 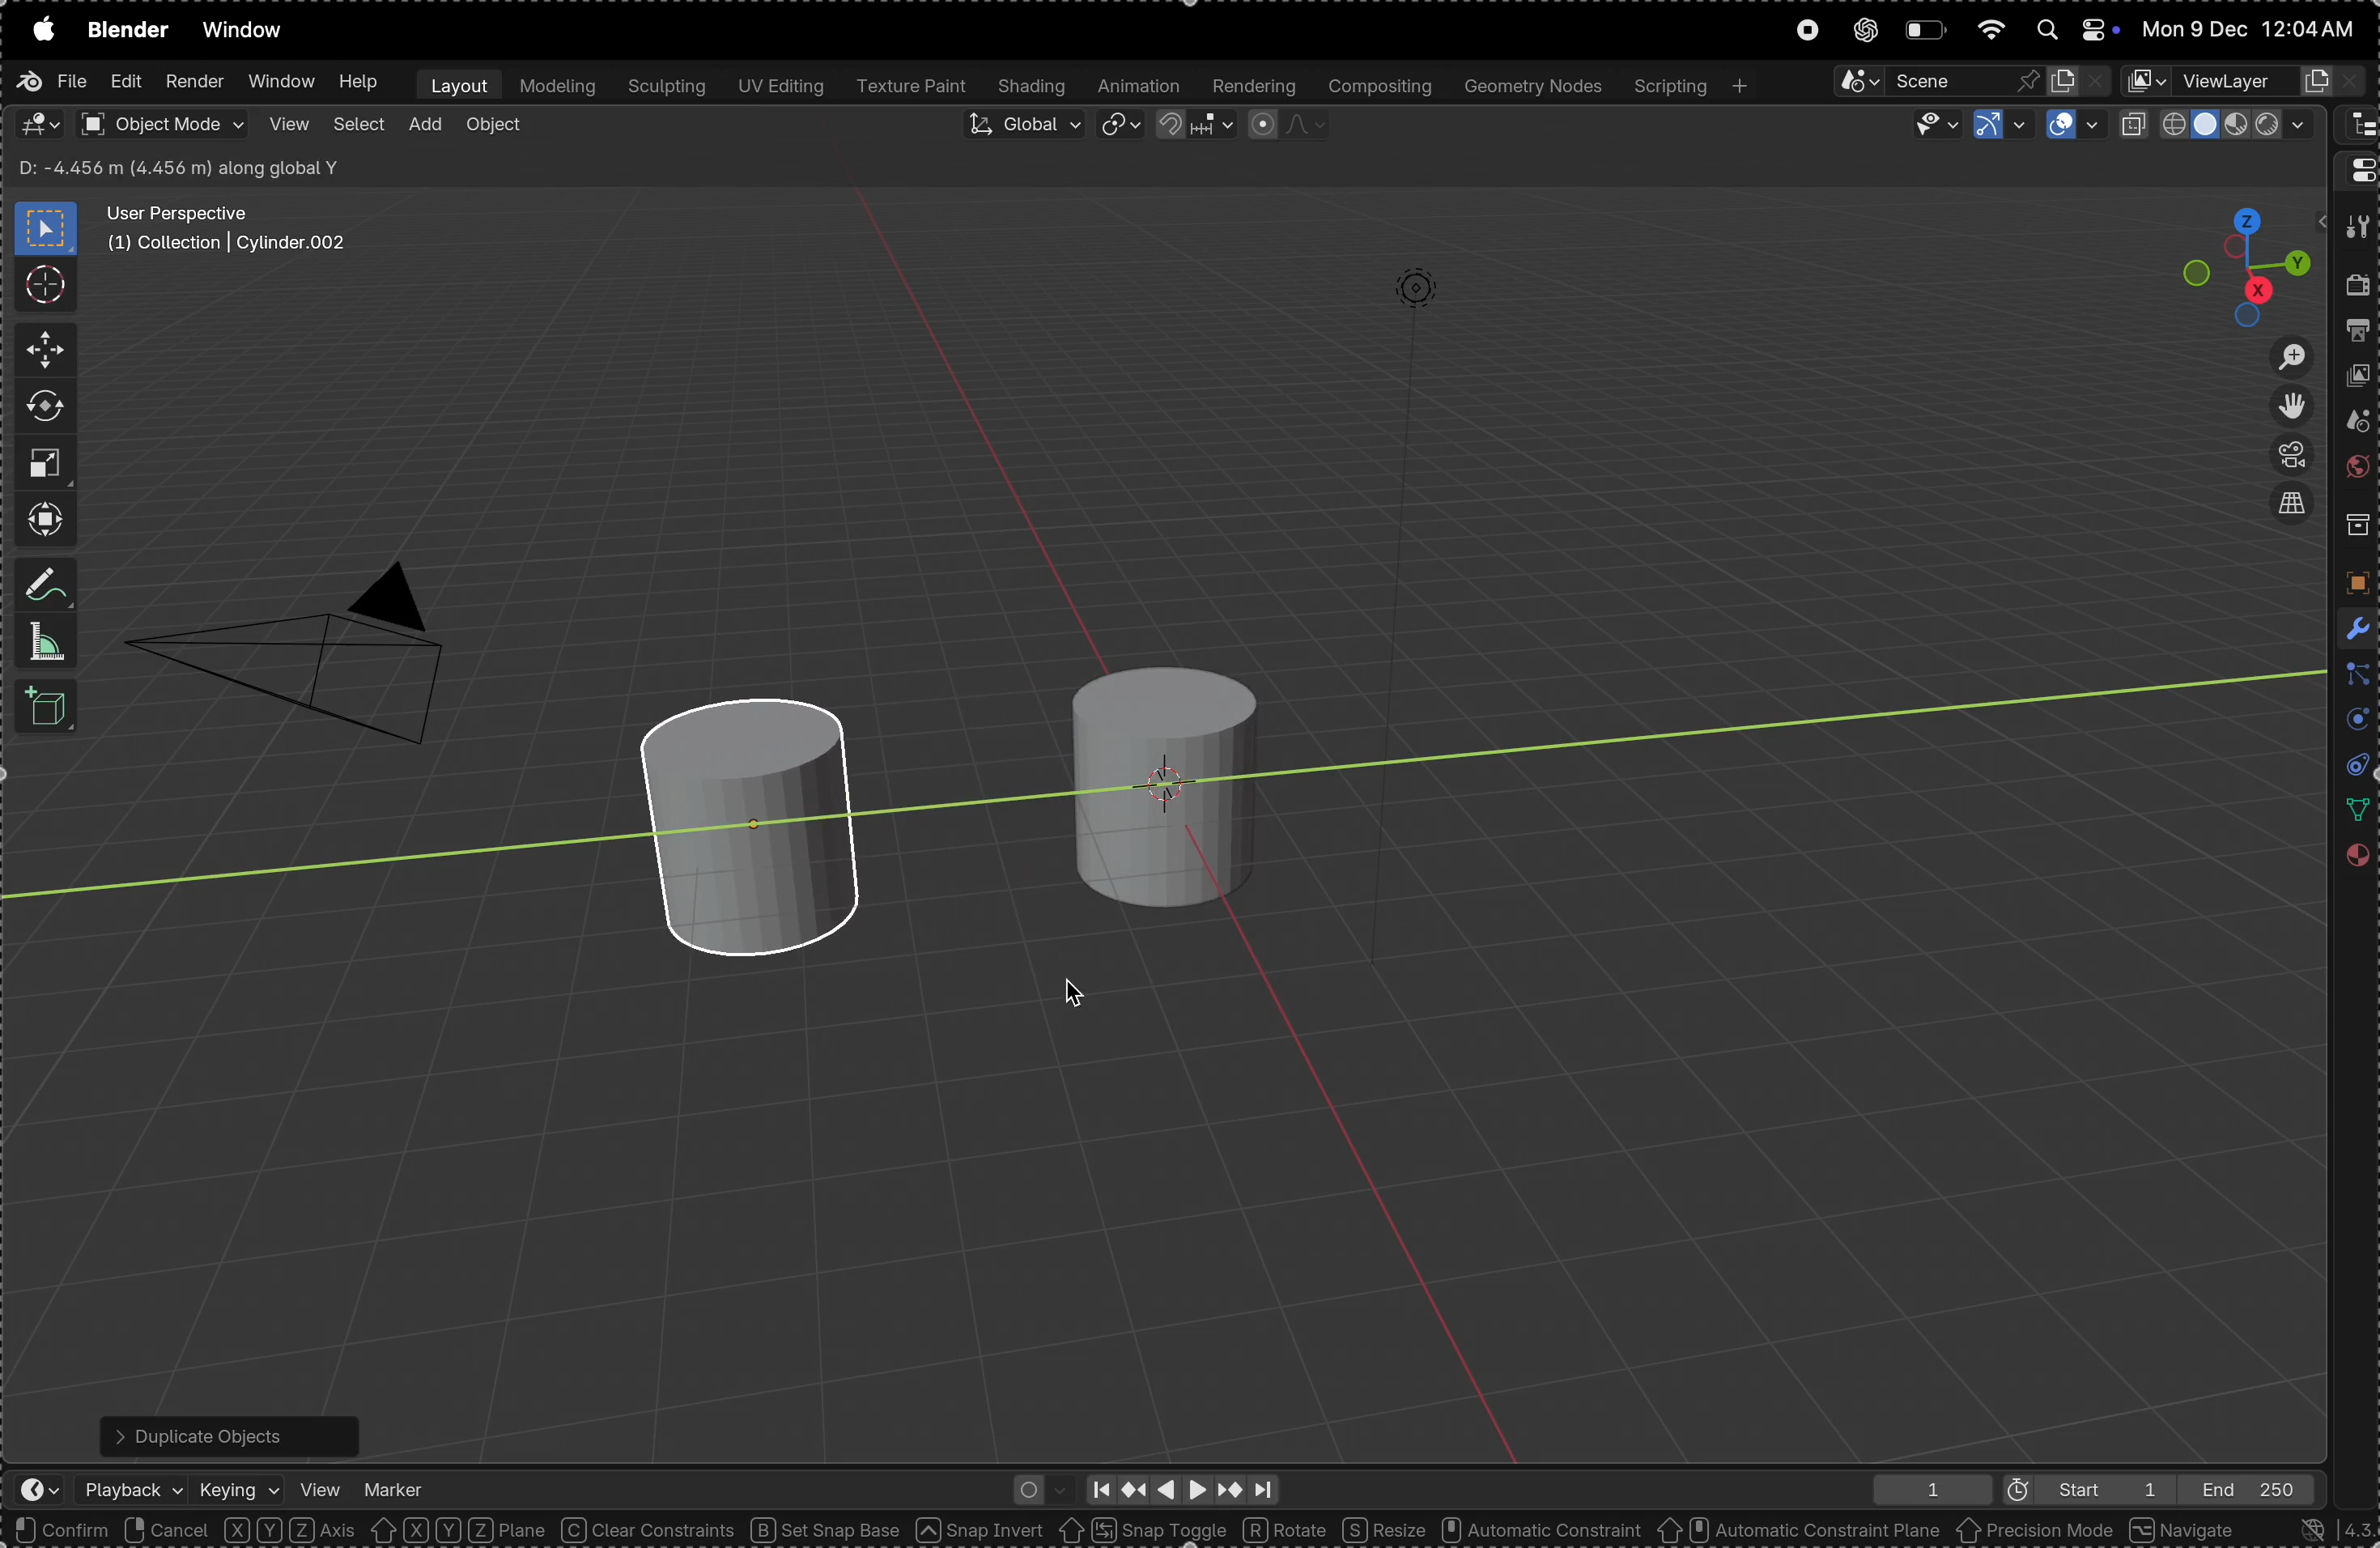 I want to click on apple widgets, so click(x=2070, y=30).